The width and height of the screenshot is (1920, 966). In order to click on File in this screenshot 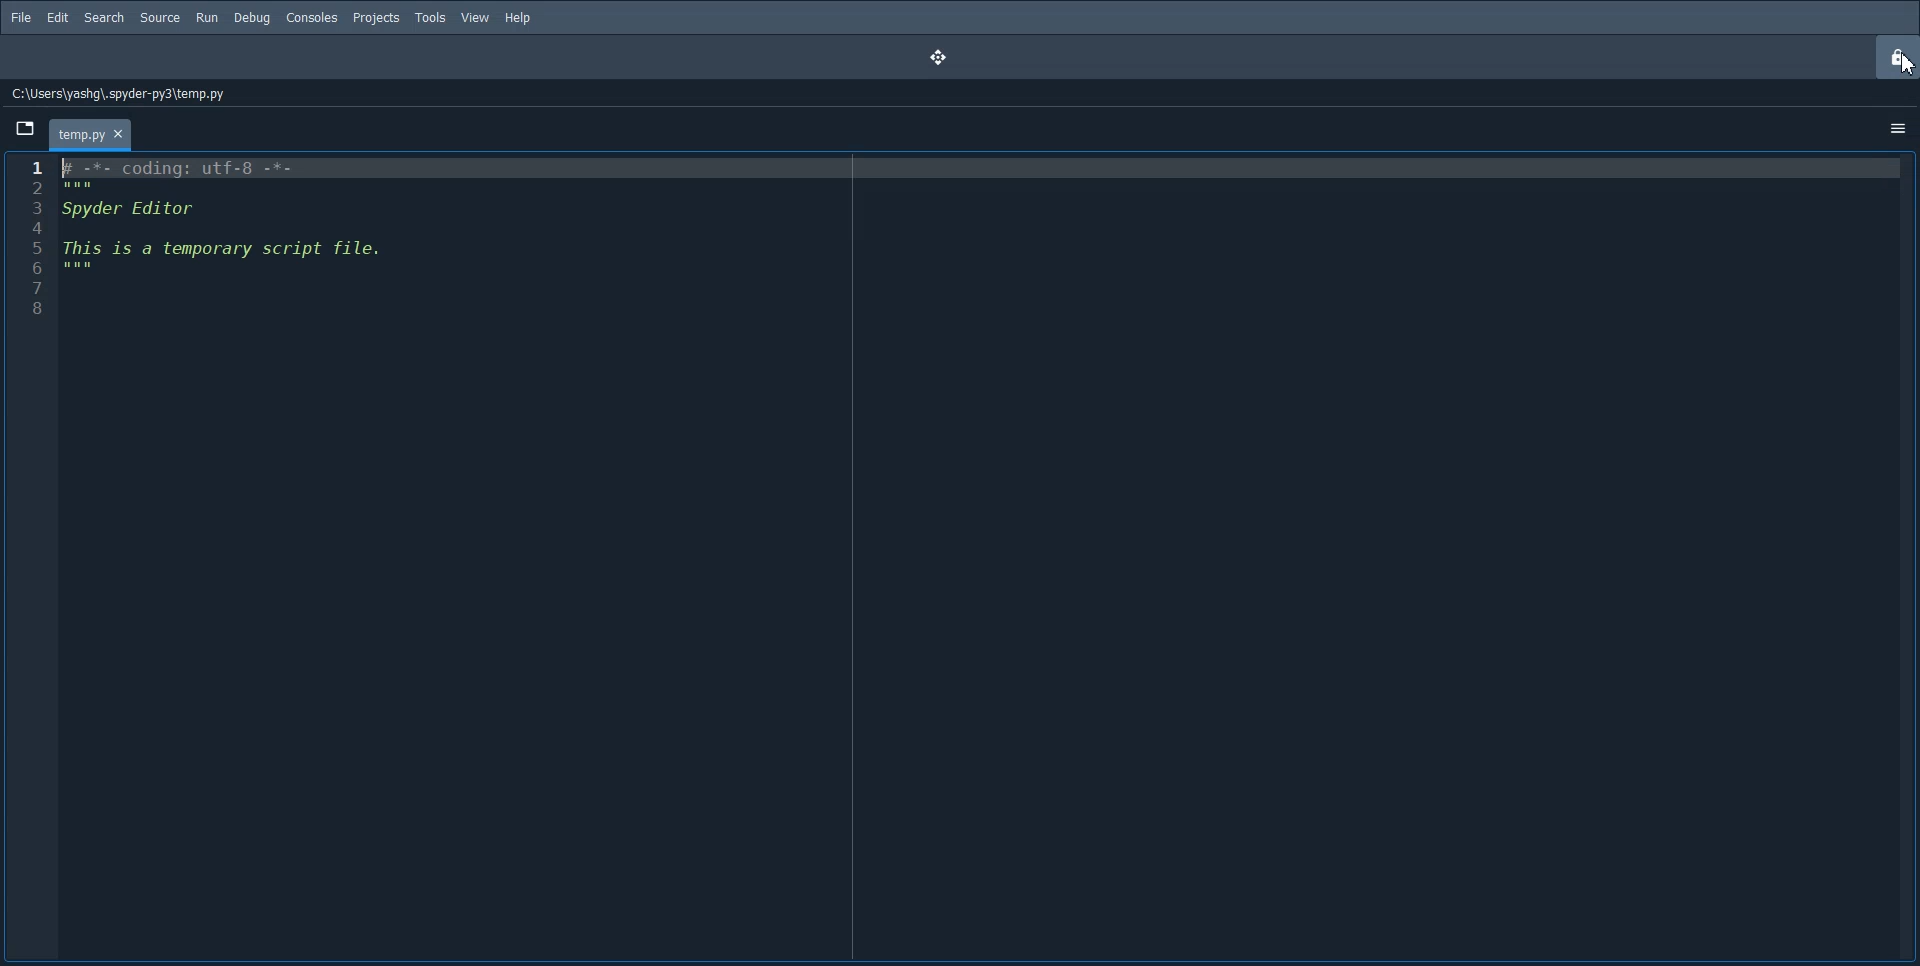, I will do `click(21, 17)`.